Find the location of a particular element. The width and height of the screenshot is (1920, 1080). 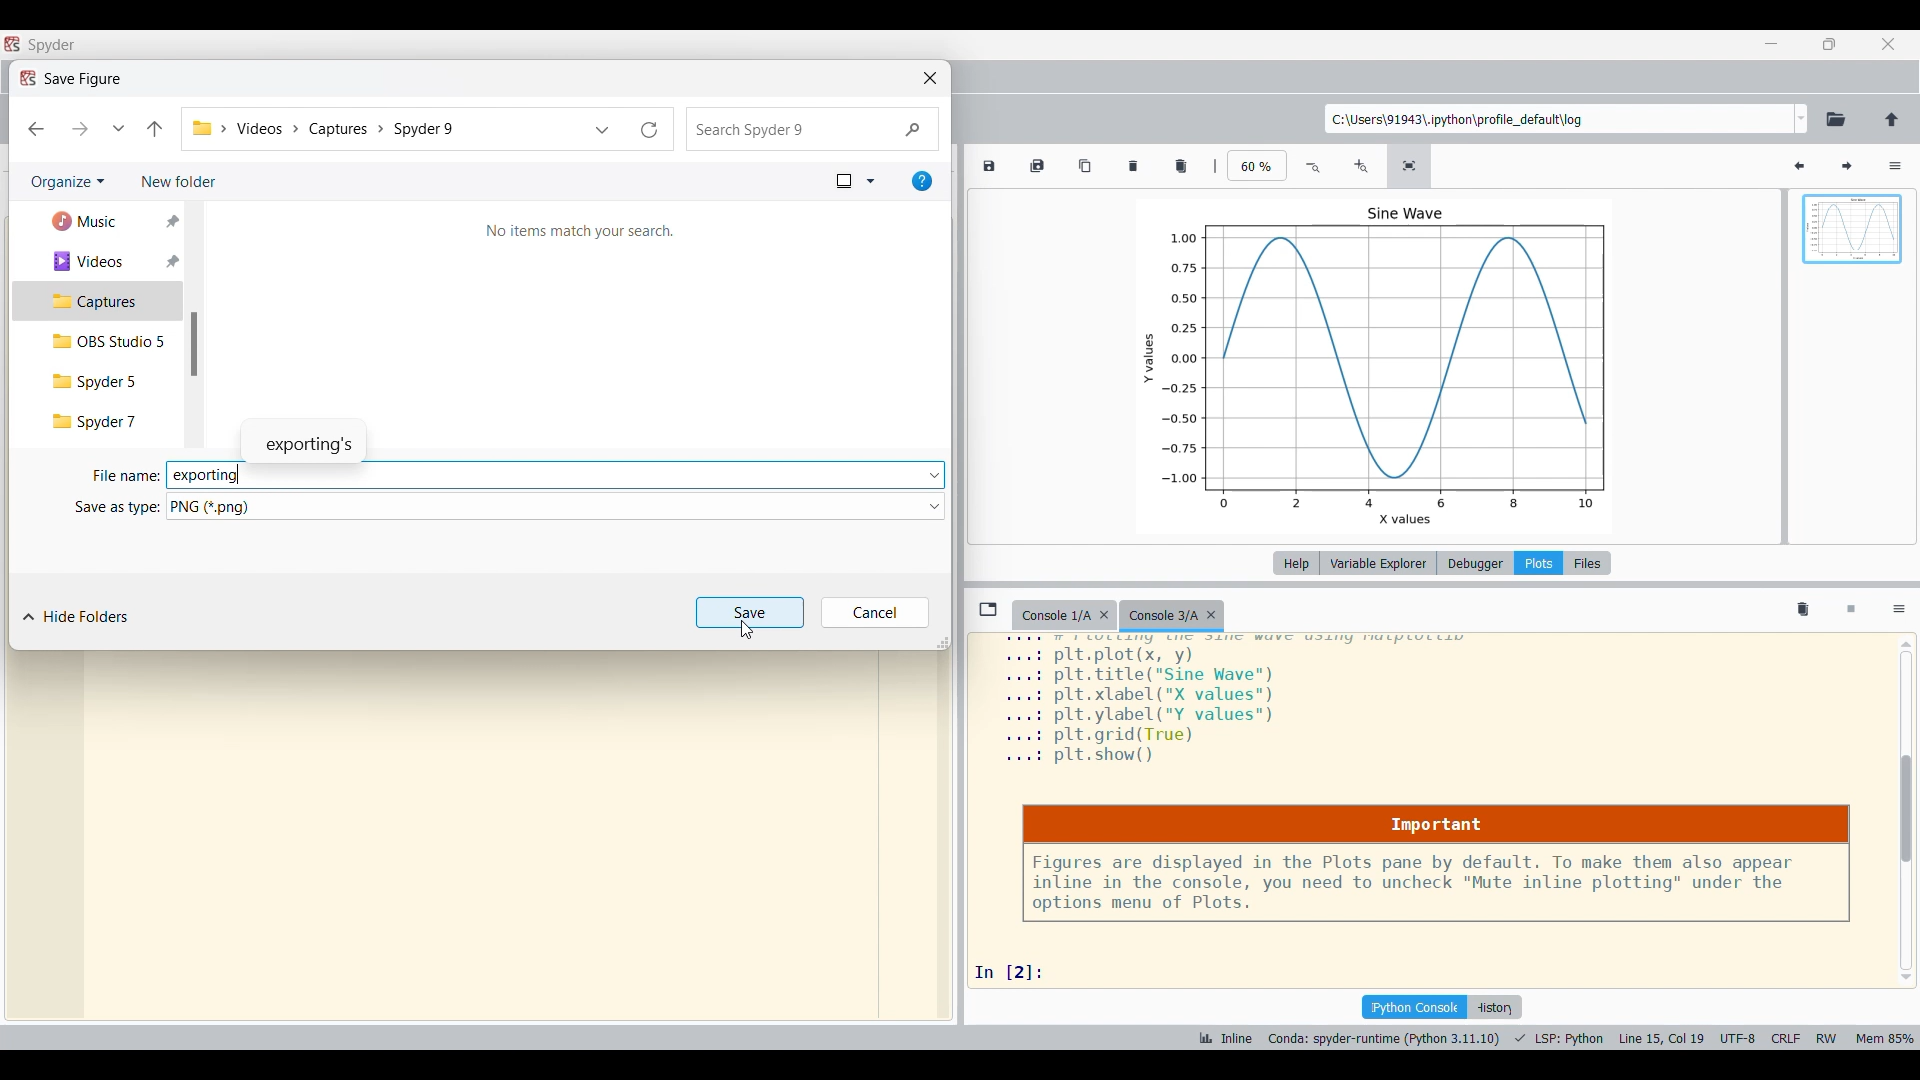

Close is located at coordinates (930, 78).